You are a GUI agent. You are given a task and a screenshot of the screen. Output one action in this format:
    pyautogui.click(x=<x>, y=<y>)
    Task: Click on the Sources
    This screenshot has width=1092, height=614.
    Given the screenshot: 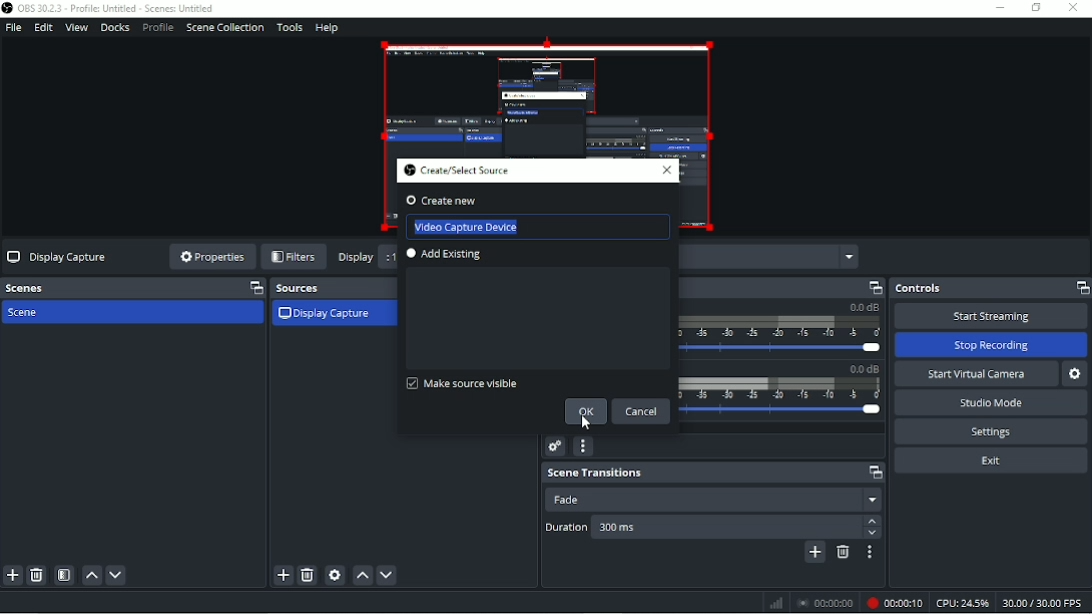 What is the action you would take?
    pyautogui.click(x=334, y=286)
    